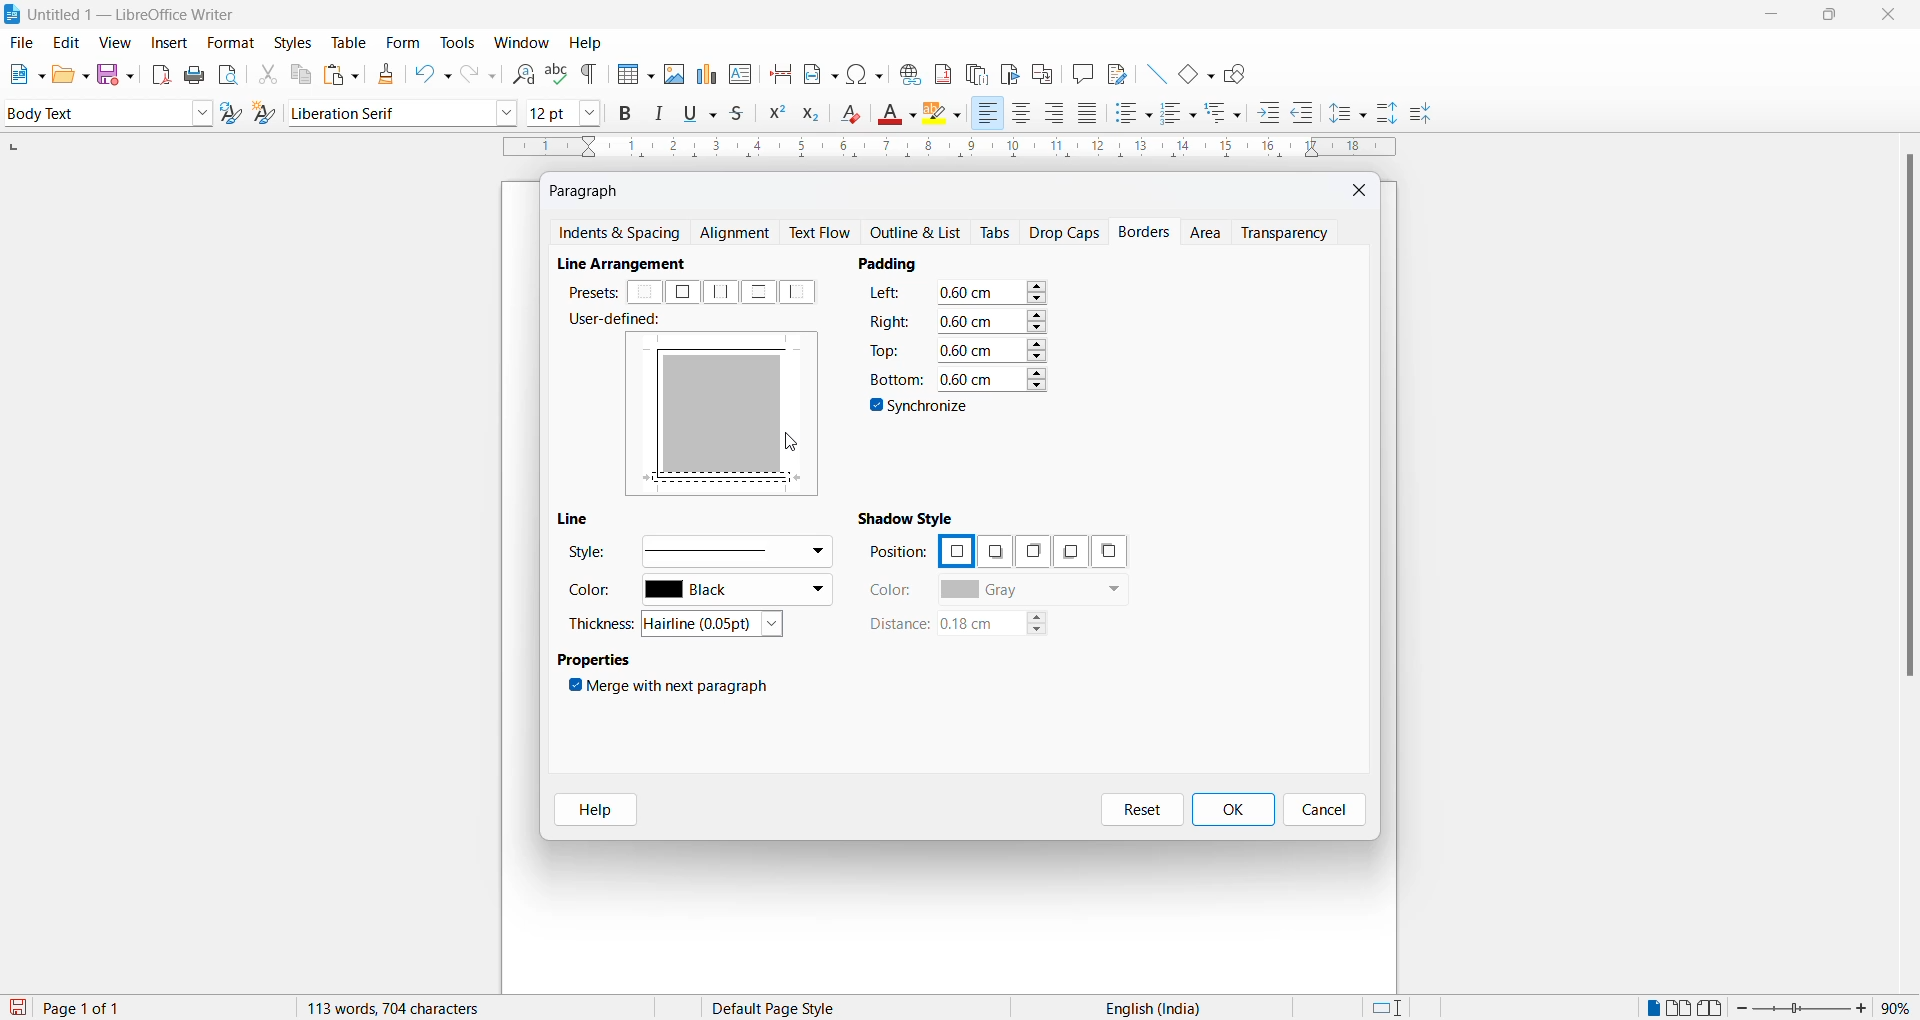  Describe the element at coordinates (1419, 115) in the screenshot. I see `decrease paragraph spacing` at that location.